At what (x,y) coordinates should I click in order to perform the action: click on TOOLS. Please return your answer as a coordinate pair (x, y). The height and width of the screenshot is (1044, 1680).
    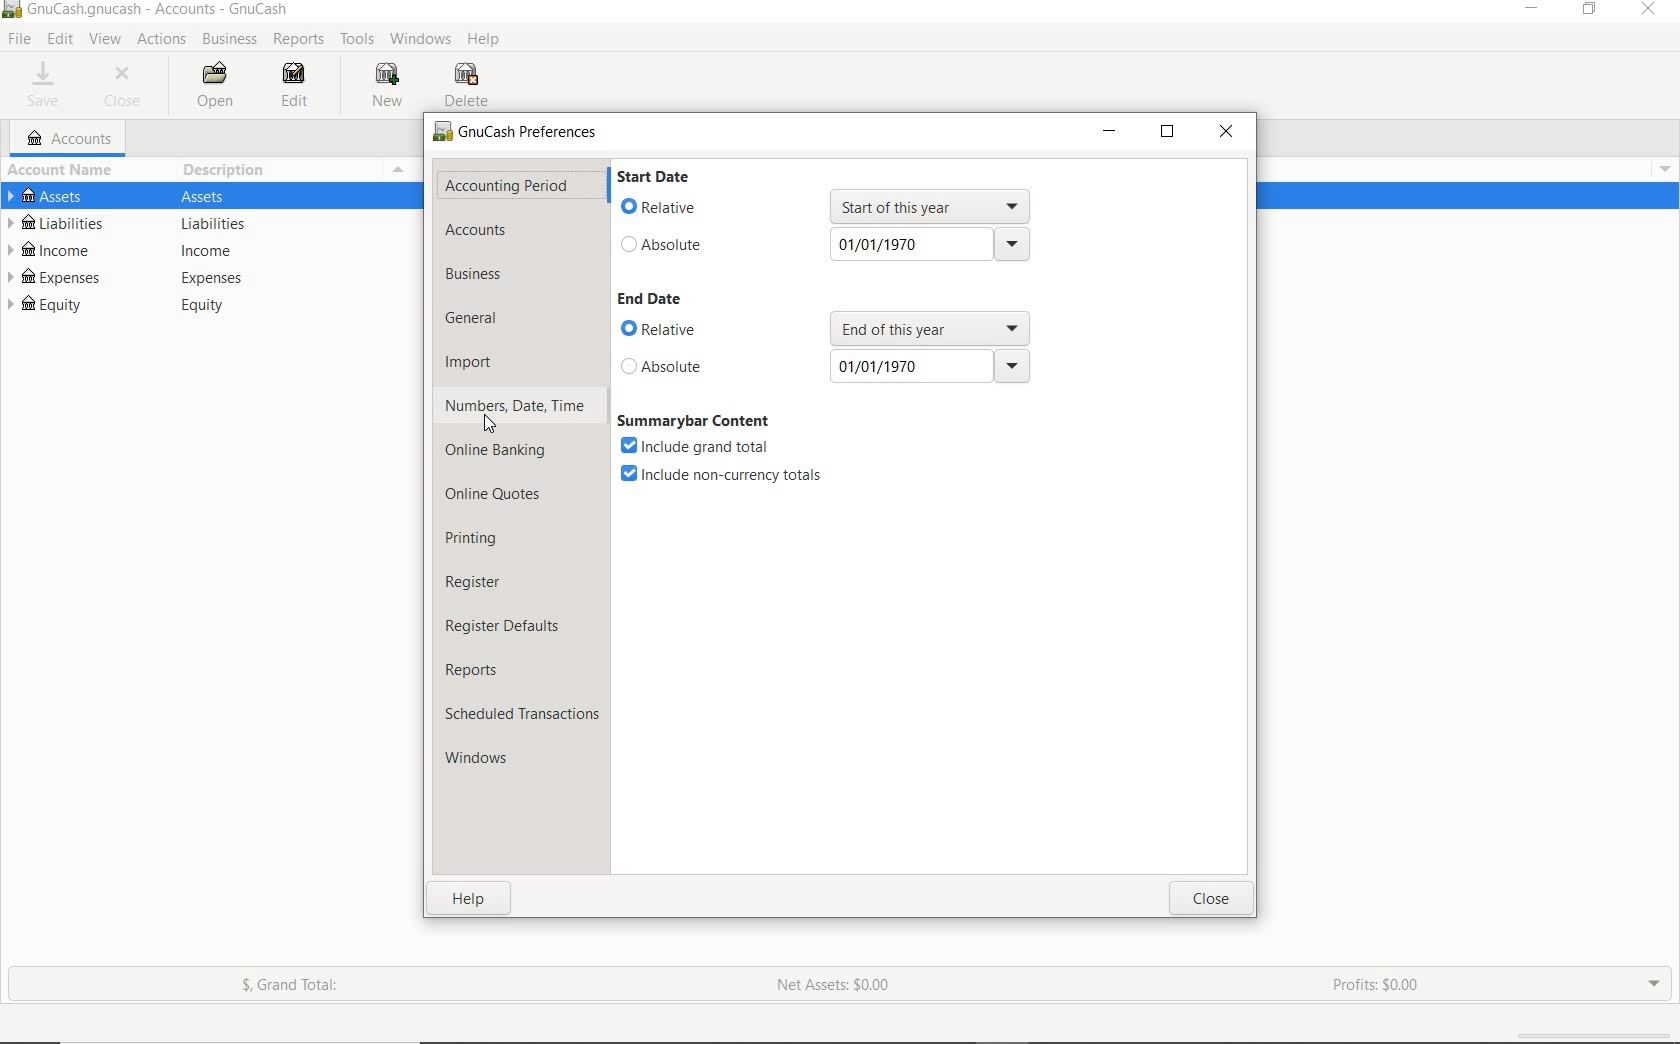
    Looking at the image, I should click on (358, 42).